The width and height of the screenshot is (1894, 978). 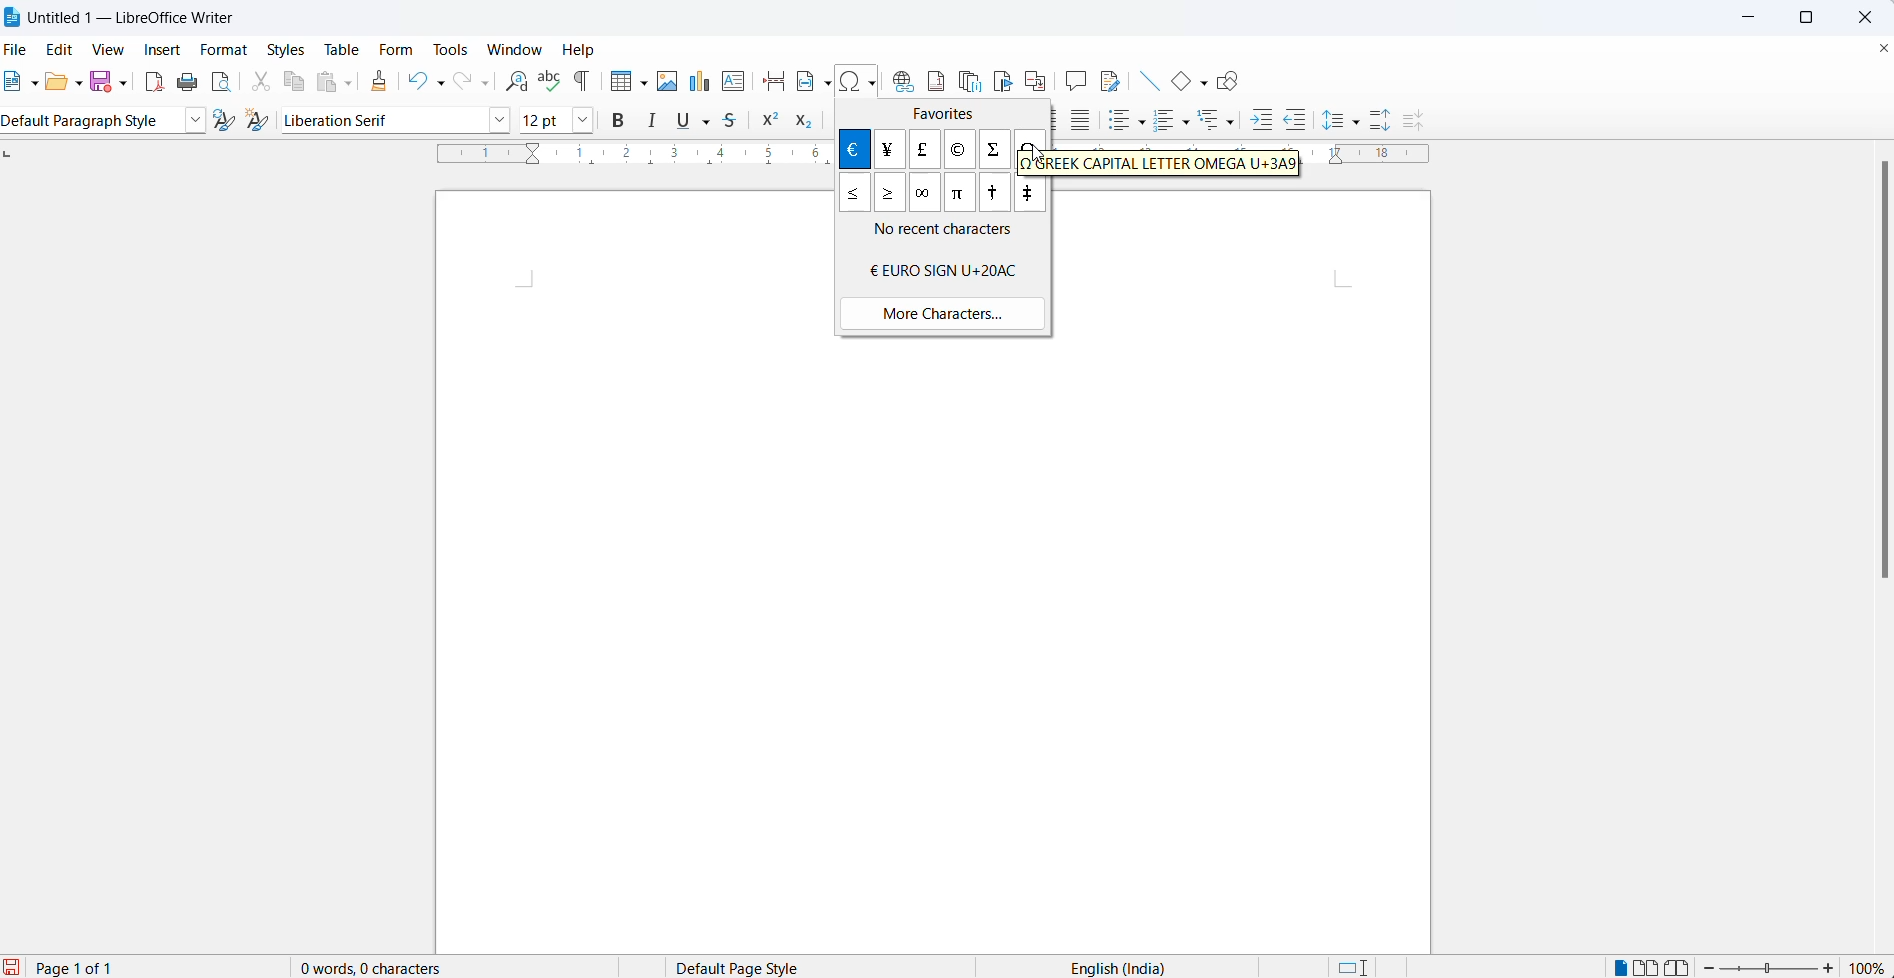 I want to click on insert hyperlink, so click(x=898, y=75).